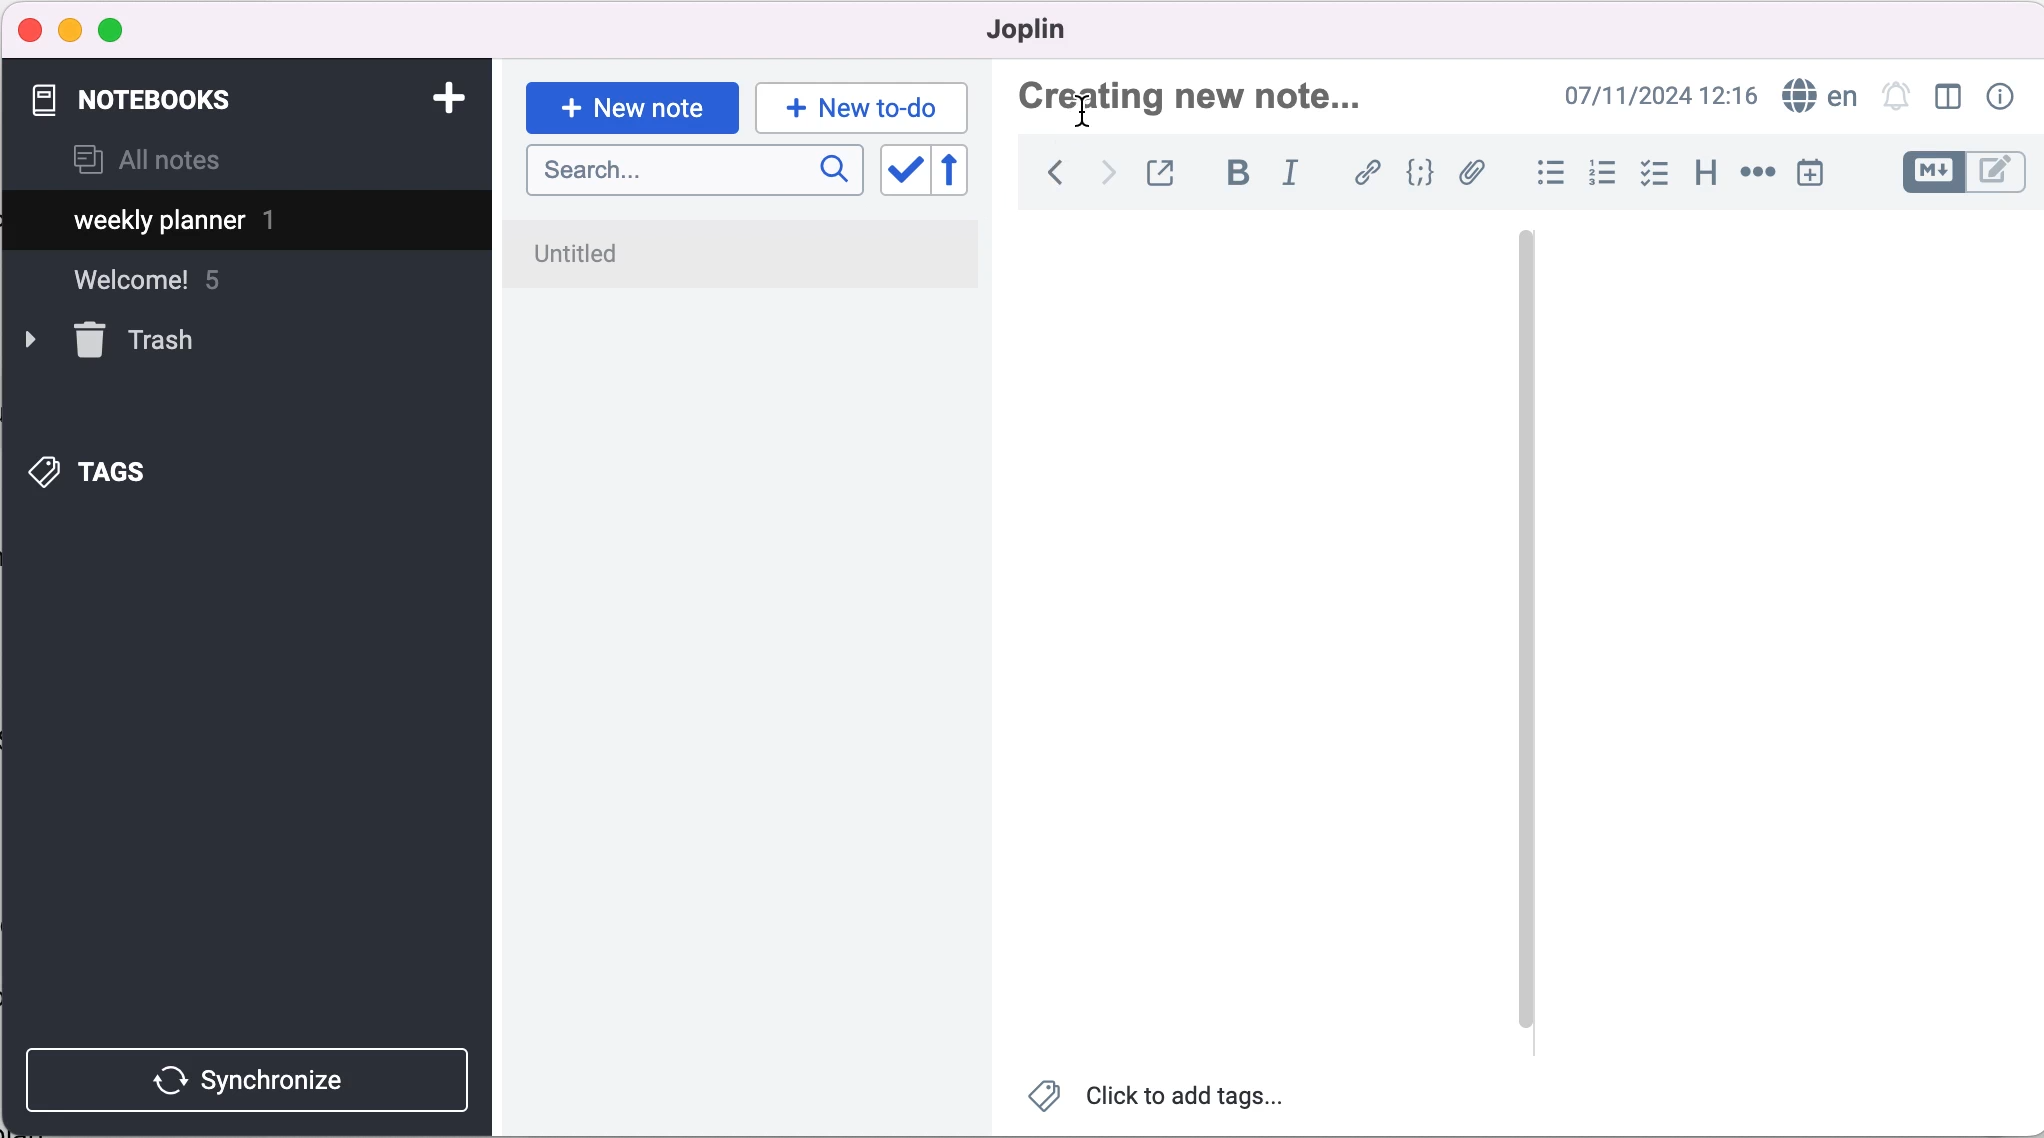  Describe the element at coordinates (1056, 30) in the screenshot. I see `joplin` at that location.